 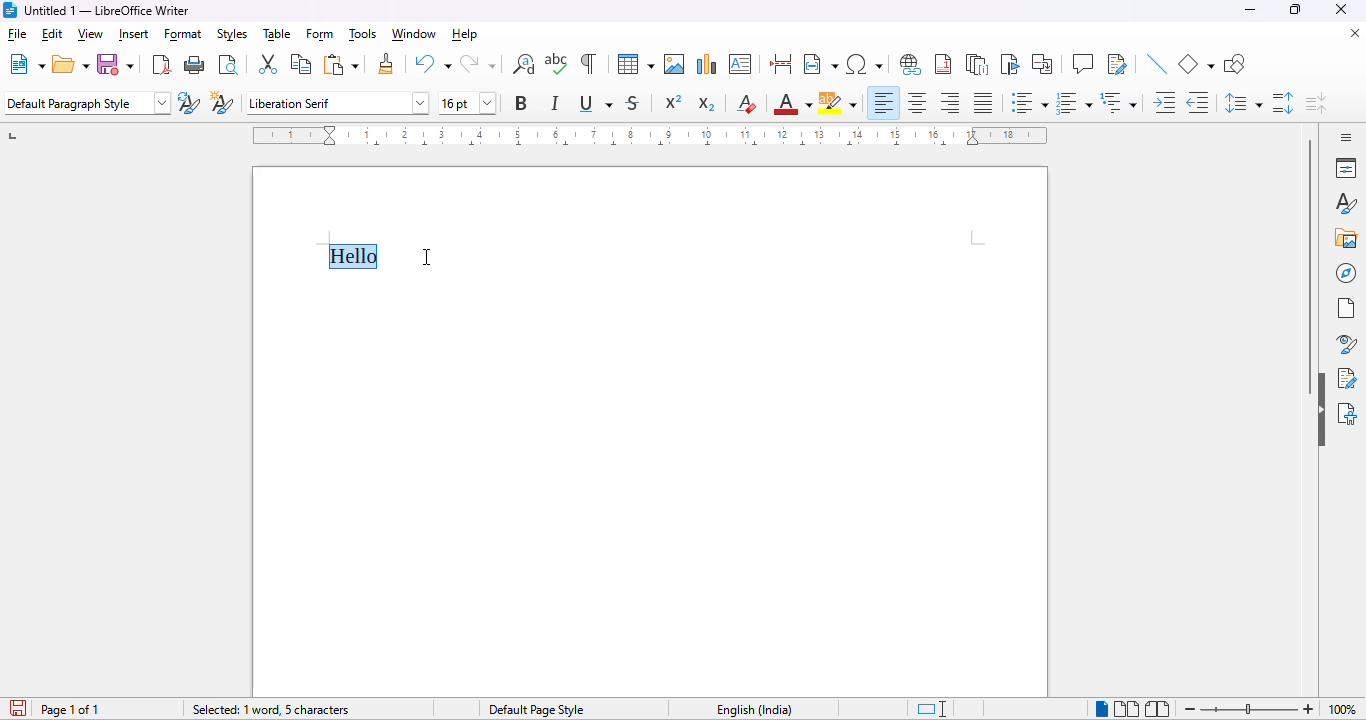 I want to click on format, so click(x=184, y=34).